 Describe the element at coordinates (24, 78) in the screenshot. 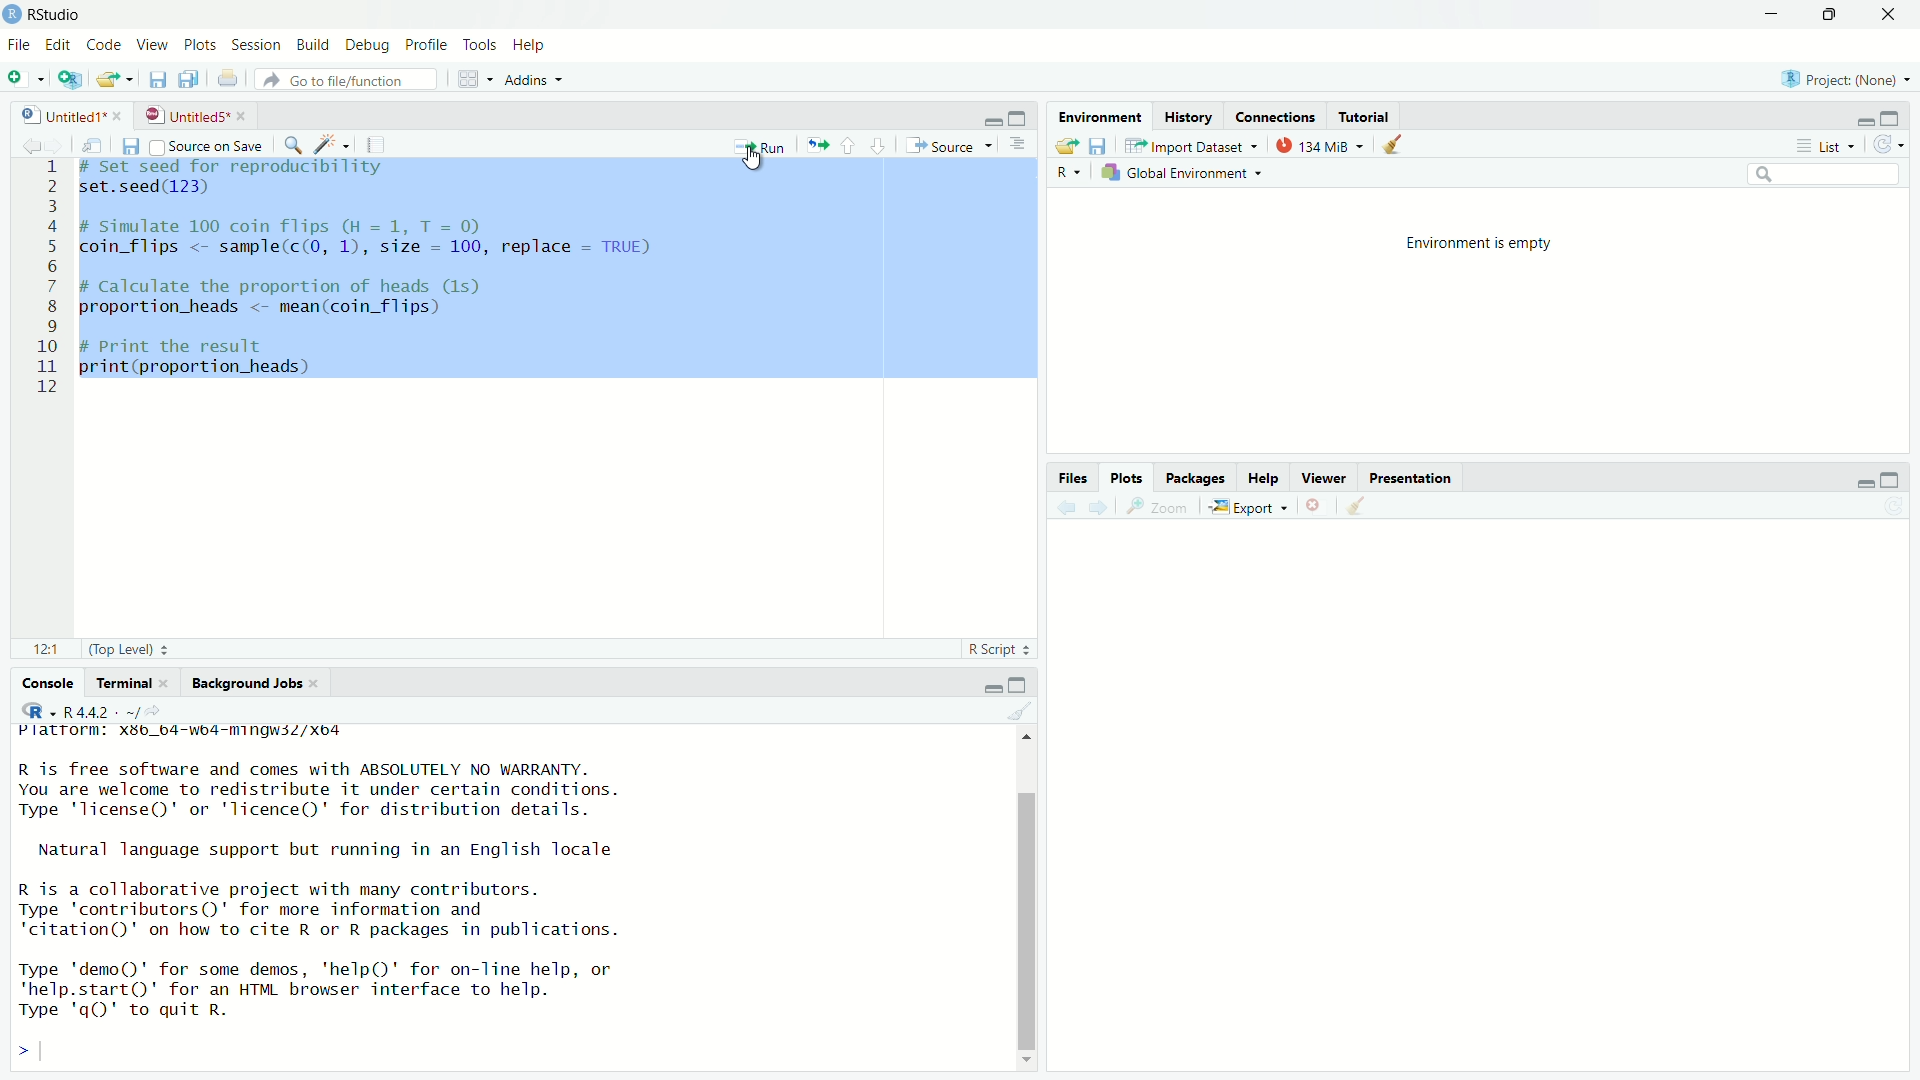

I see `new file` at that location.